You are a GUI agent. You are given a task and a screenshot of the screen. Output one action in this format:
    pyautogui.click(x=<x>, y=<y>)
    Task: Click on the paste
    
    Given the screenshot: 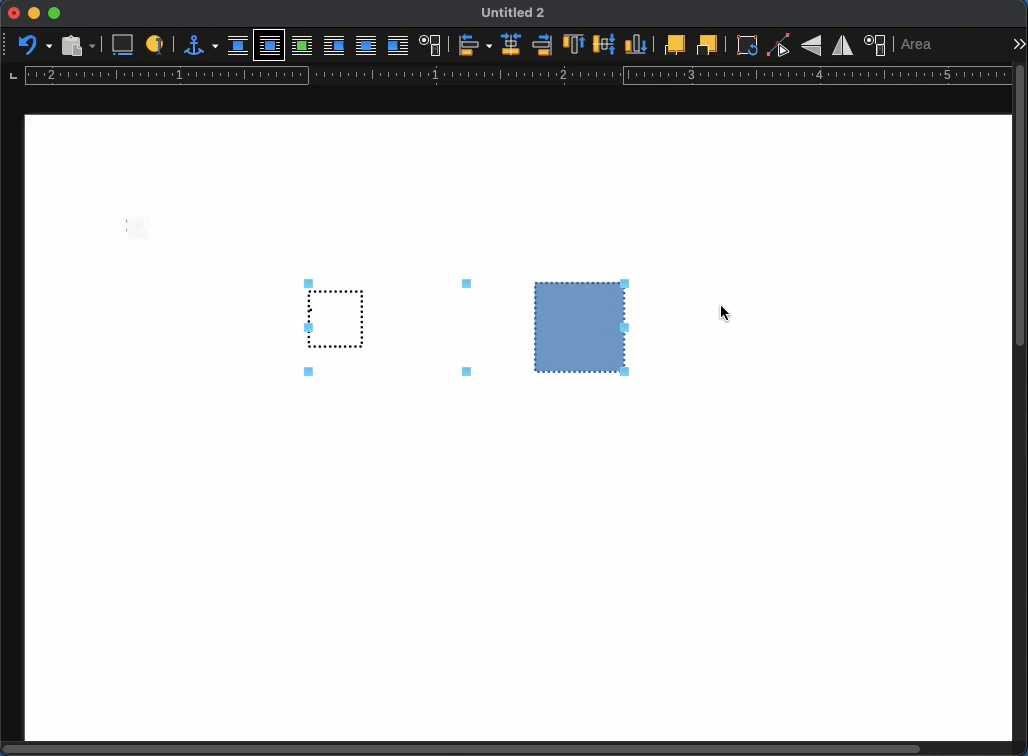 What is the action you would take?
    pyautogui.click(x=79, y=45)
    